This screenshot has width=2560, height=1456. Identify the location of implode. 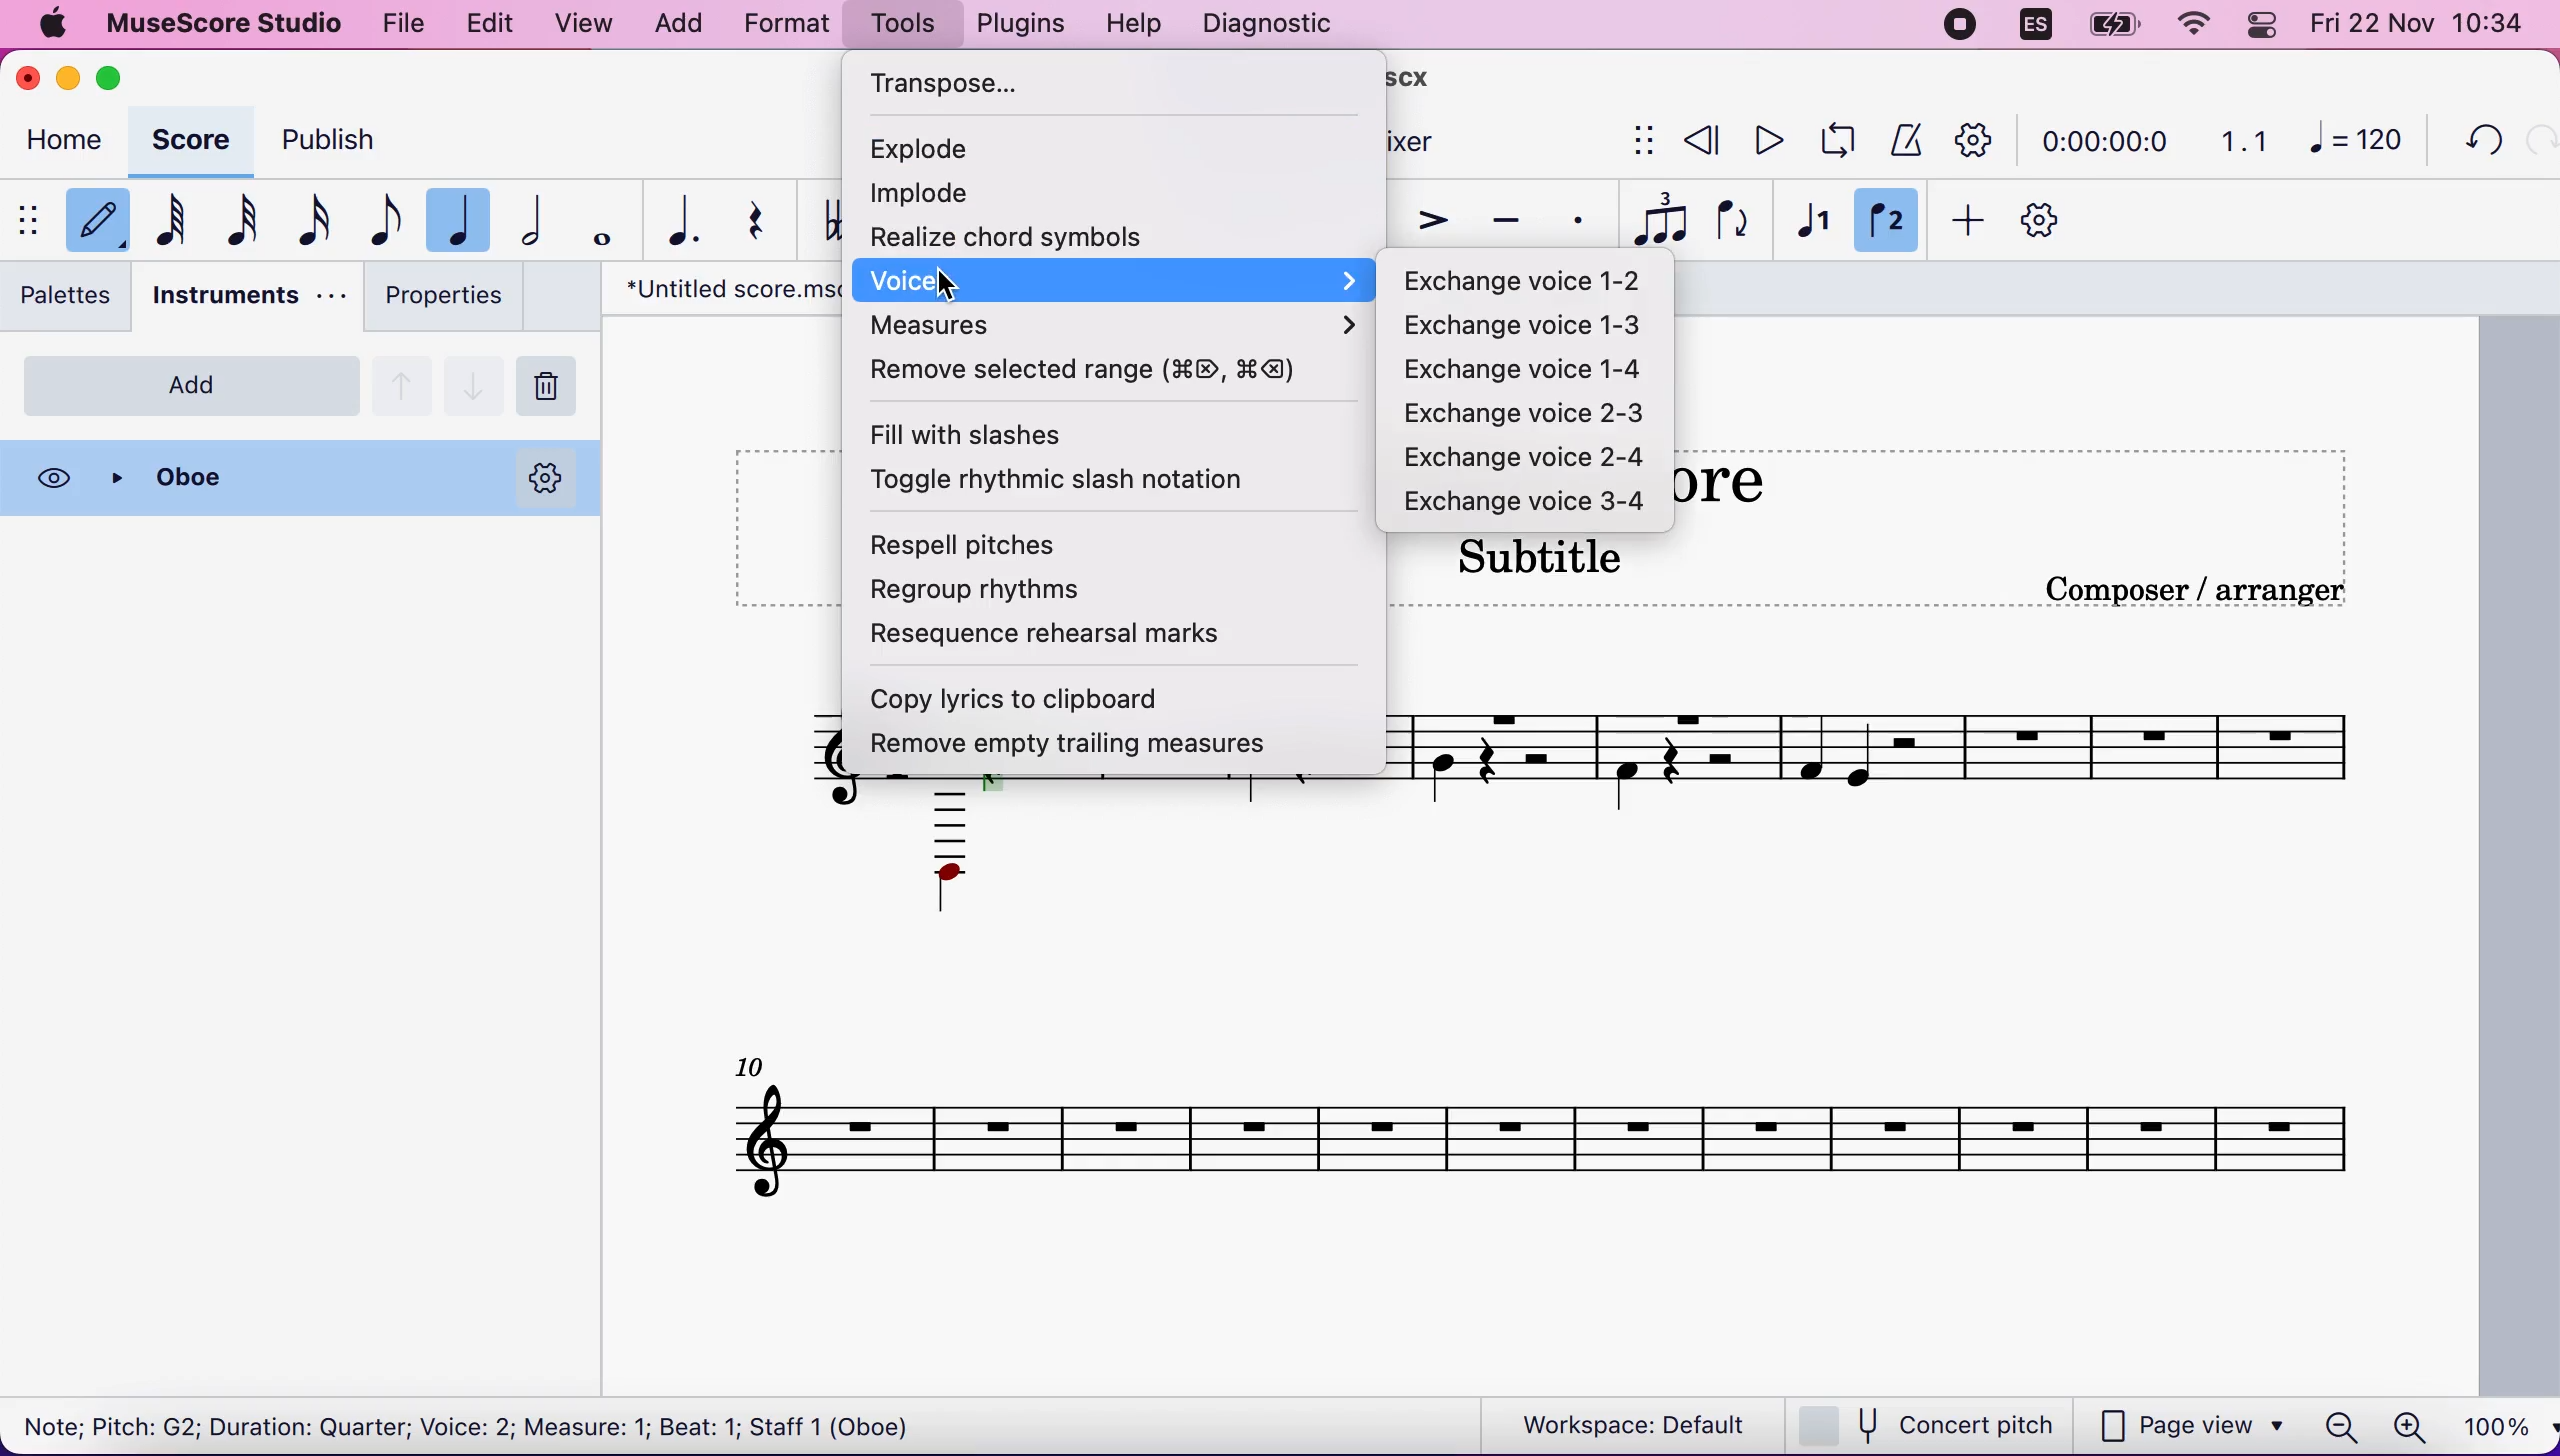
(952, 196).